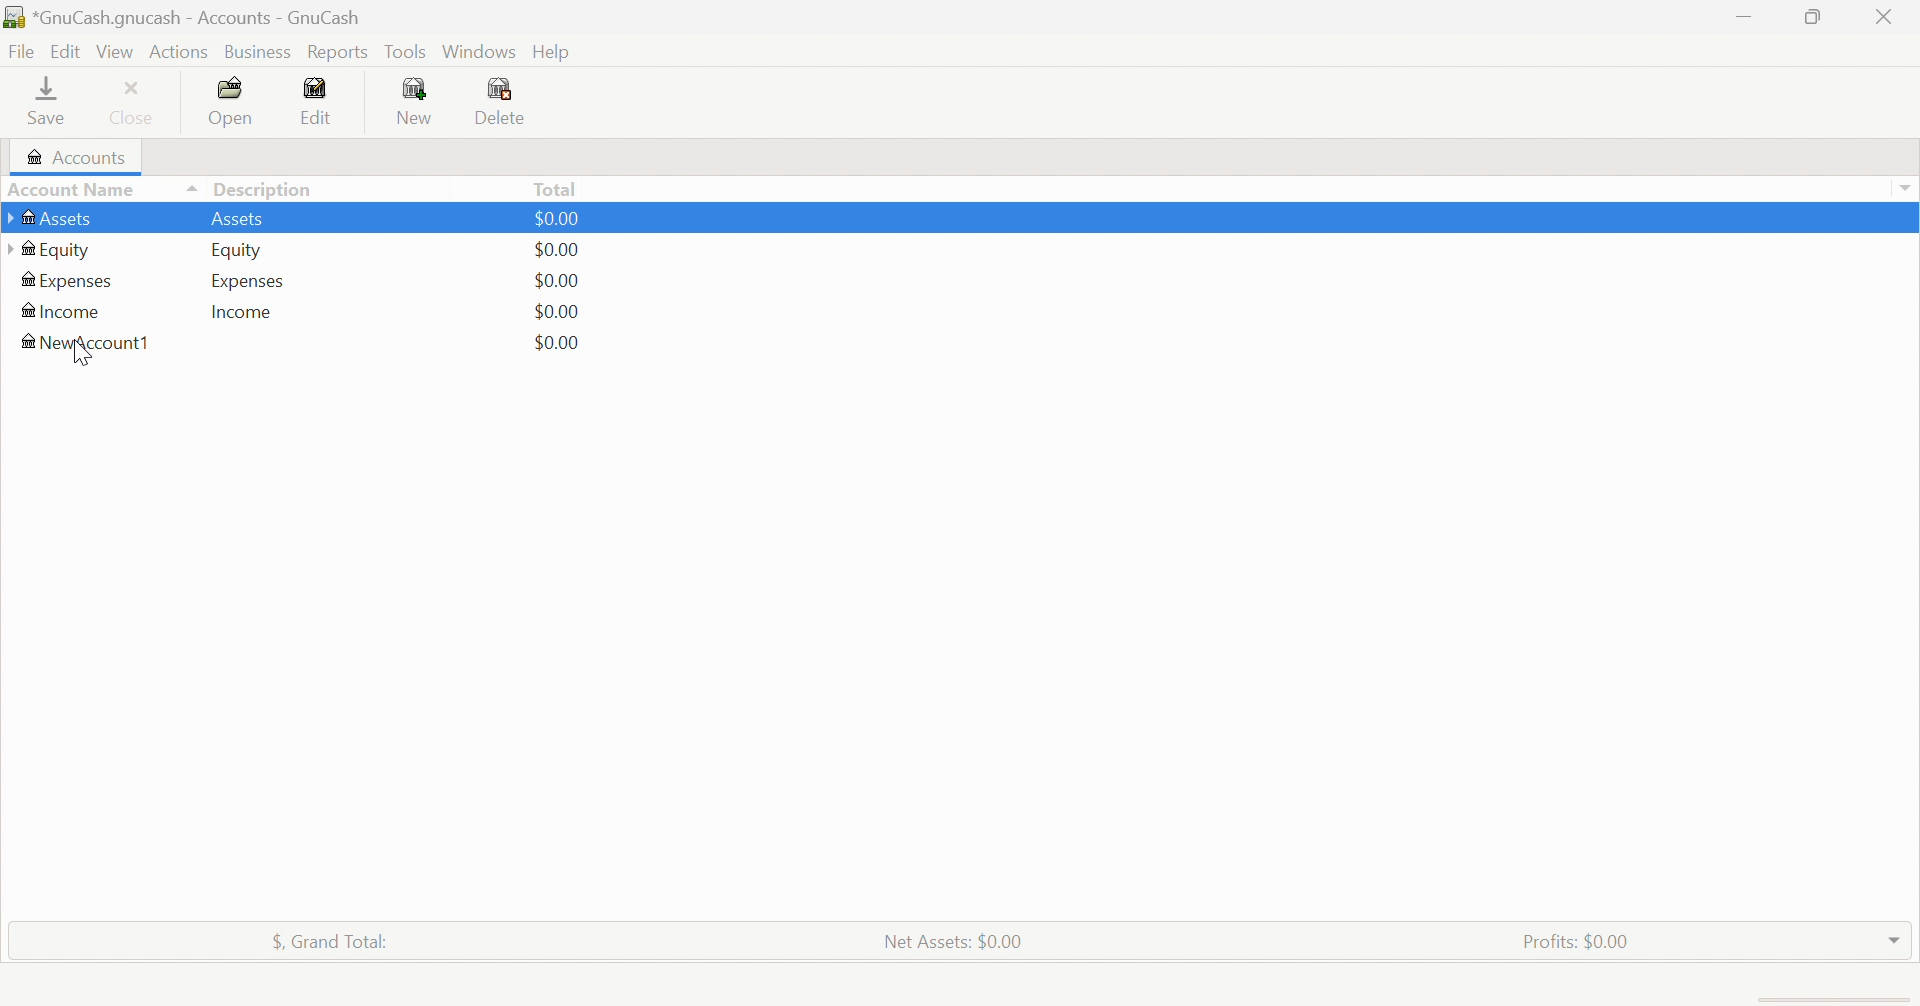  What do you see at coordinates (1744, 17) in the screenshot?
I see `Minimize` at bounding box center [1744, 17].